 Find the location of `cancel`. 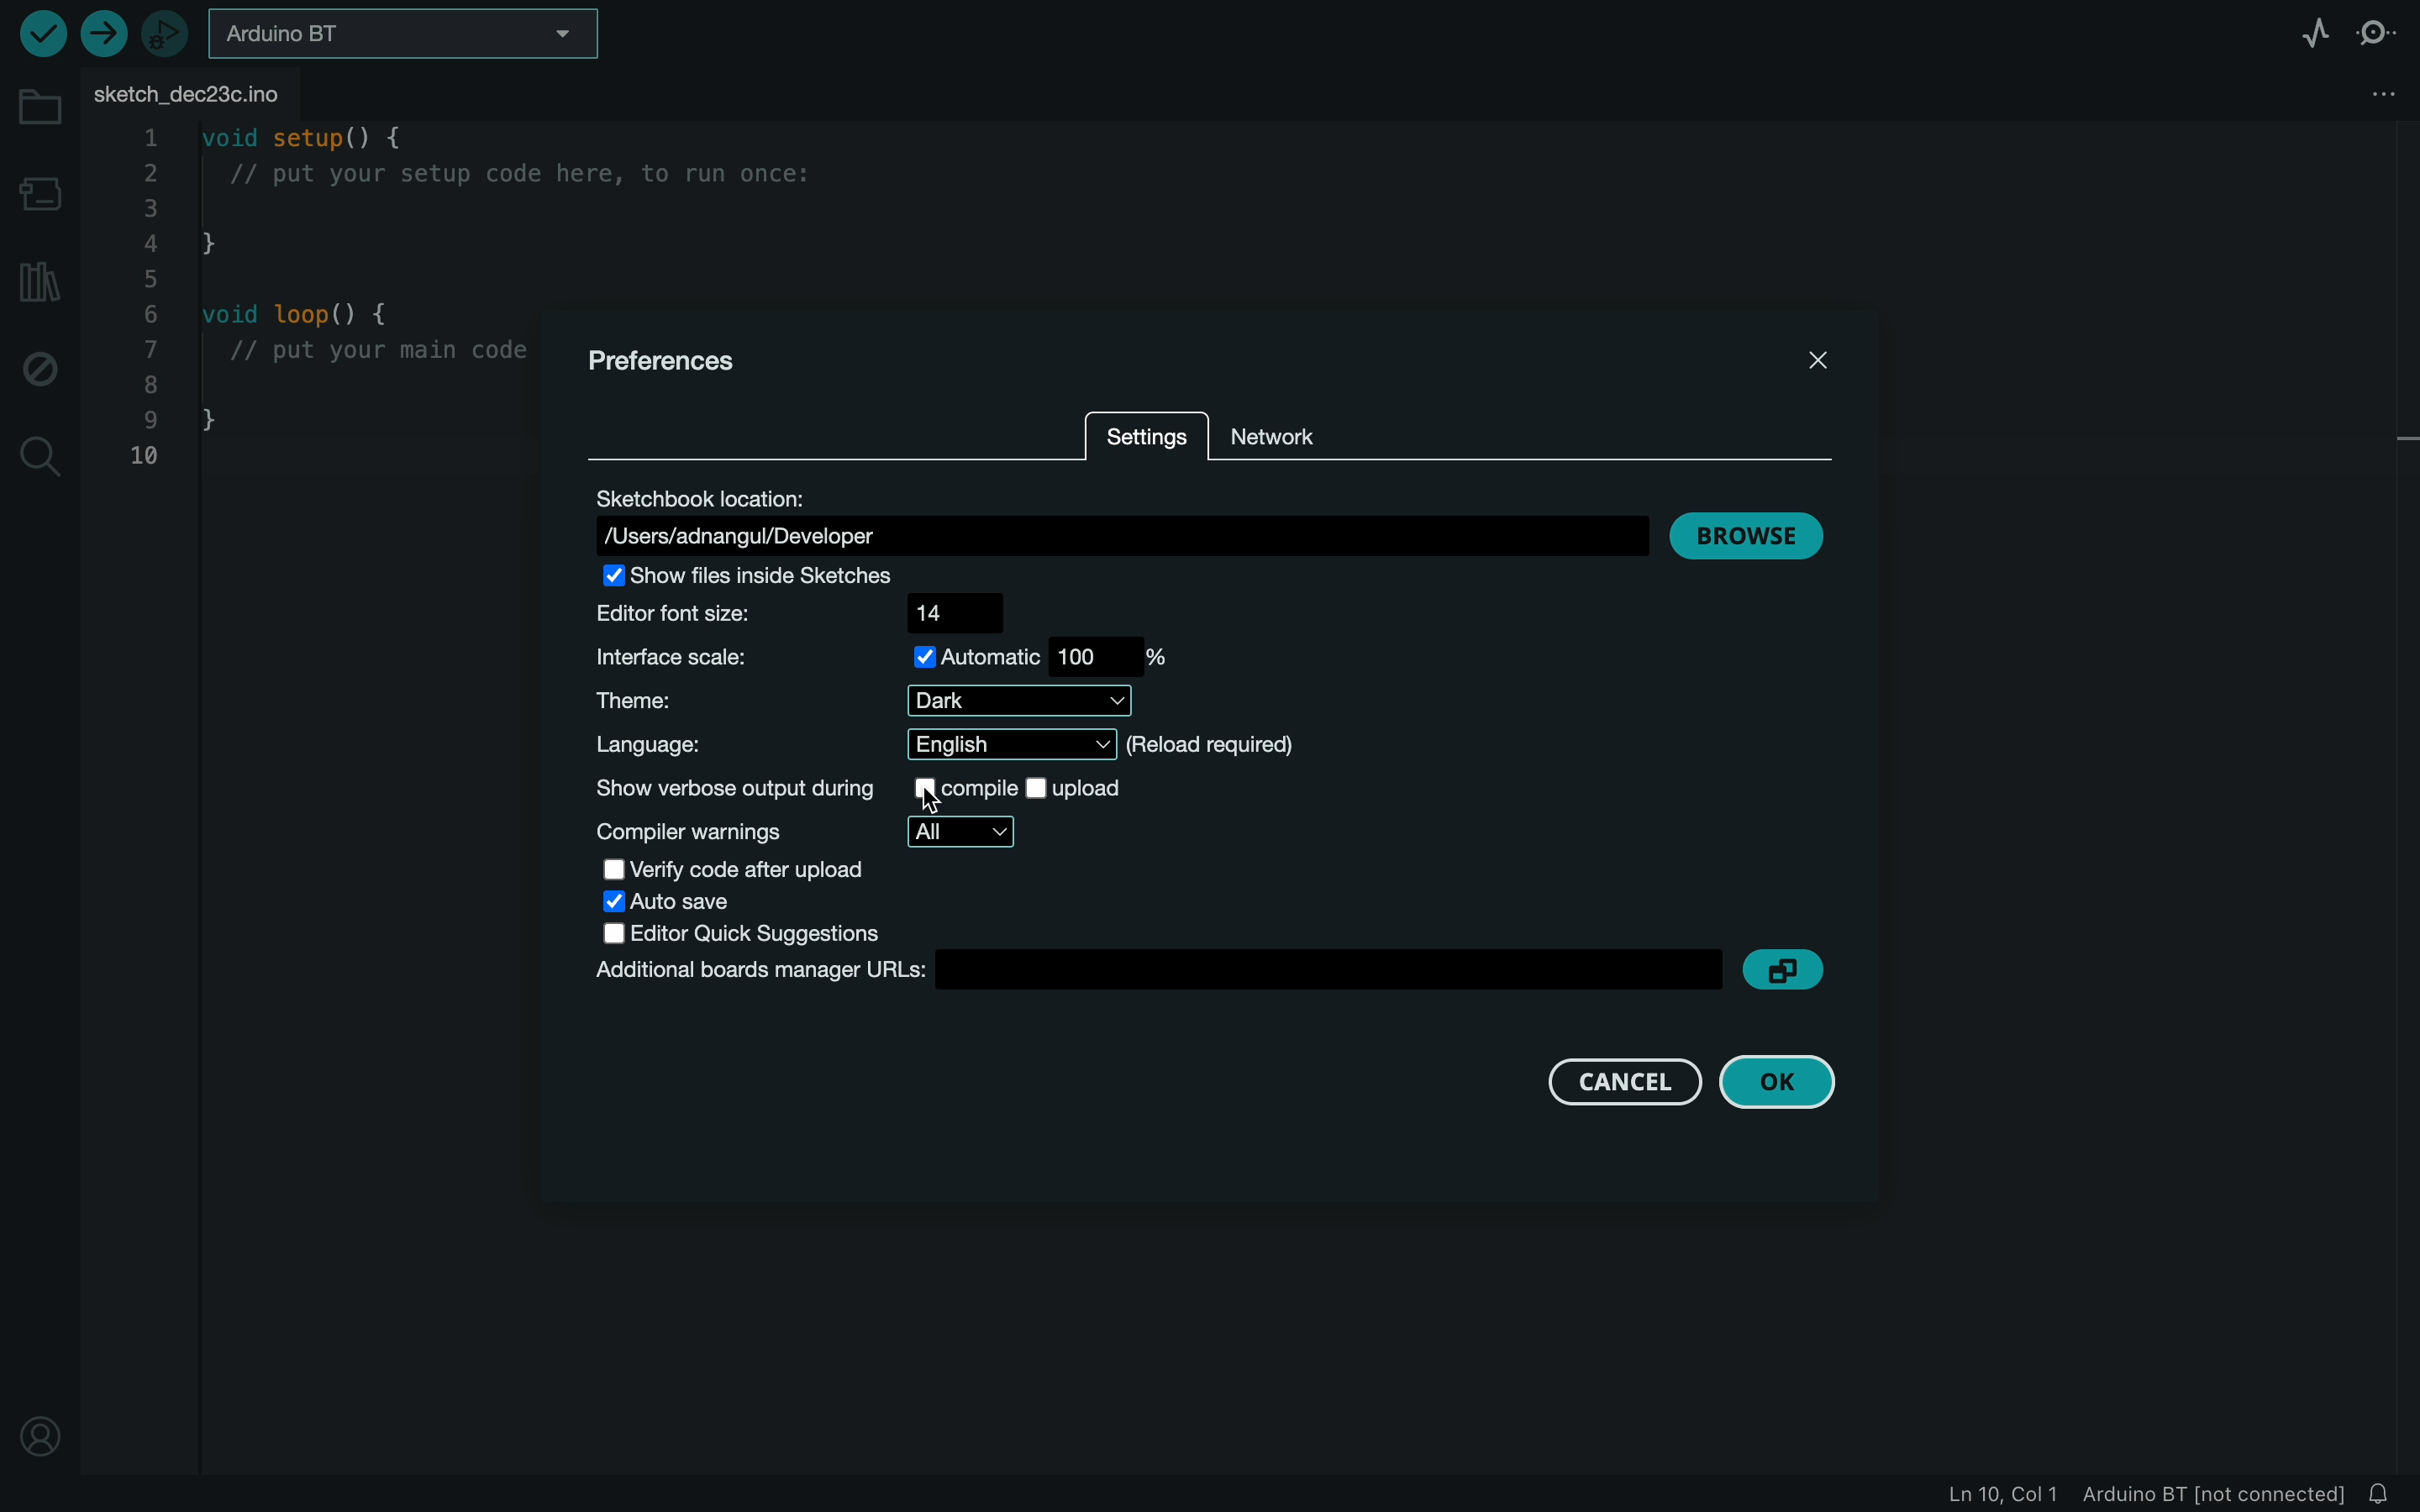

cancel is located at coordinates (1626, 1082).